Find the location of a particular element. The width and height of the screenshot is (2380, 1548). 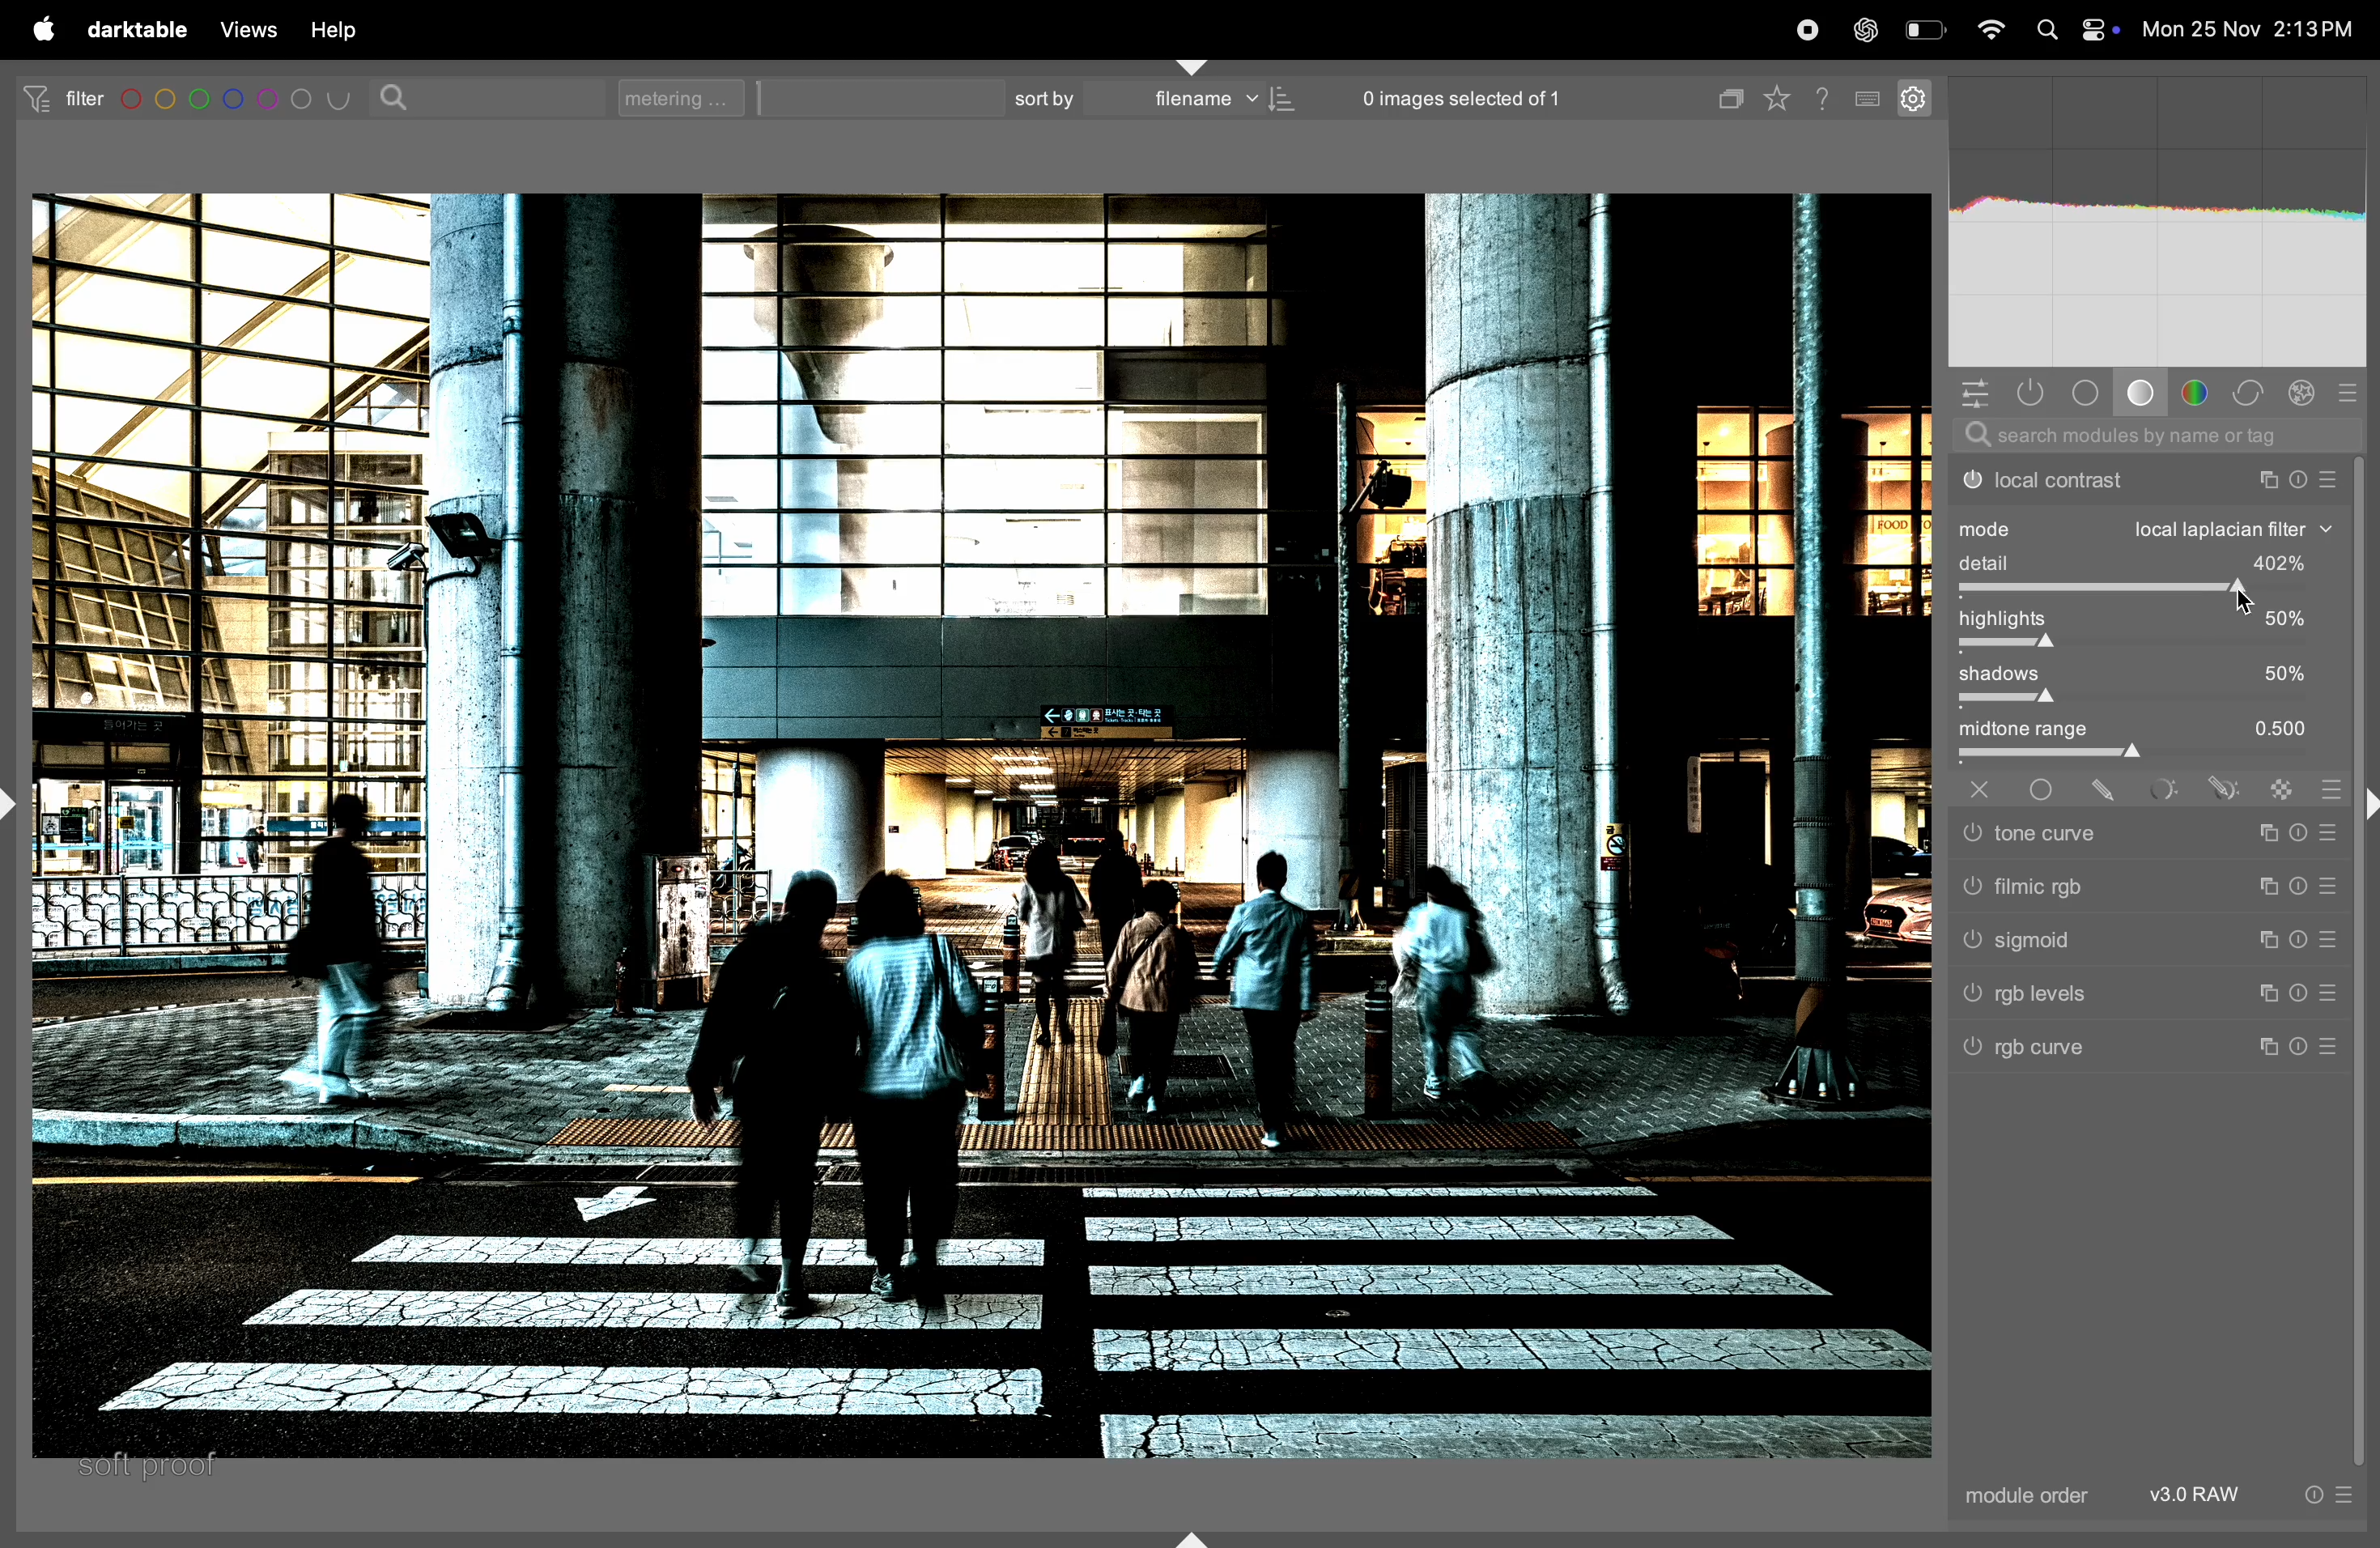

shown activity is located at coordinates (2037, 394).